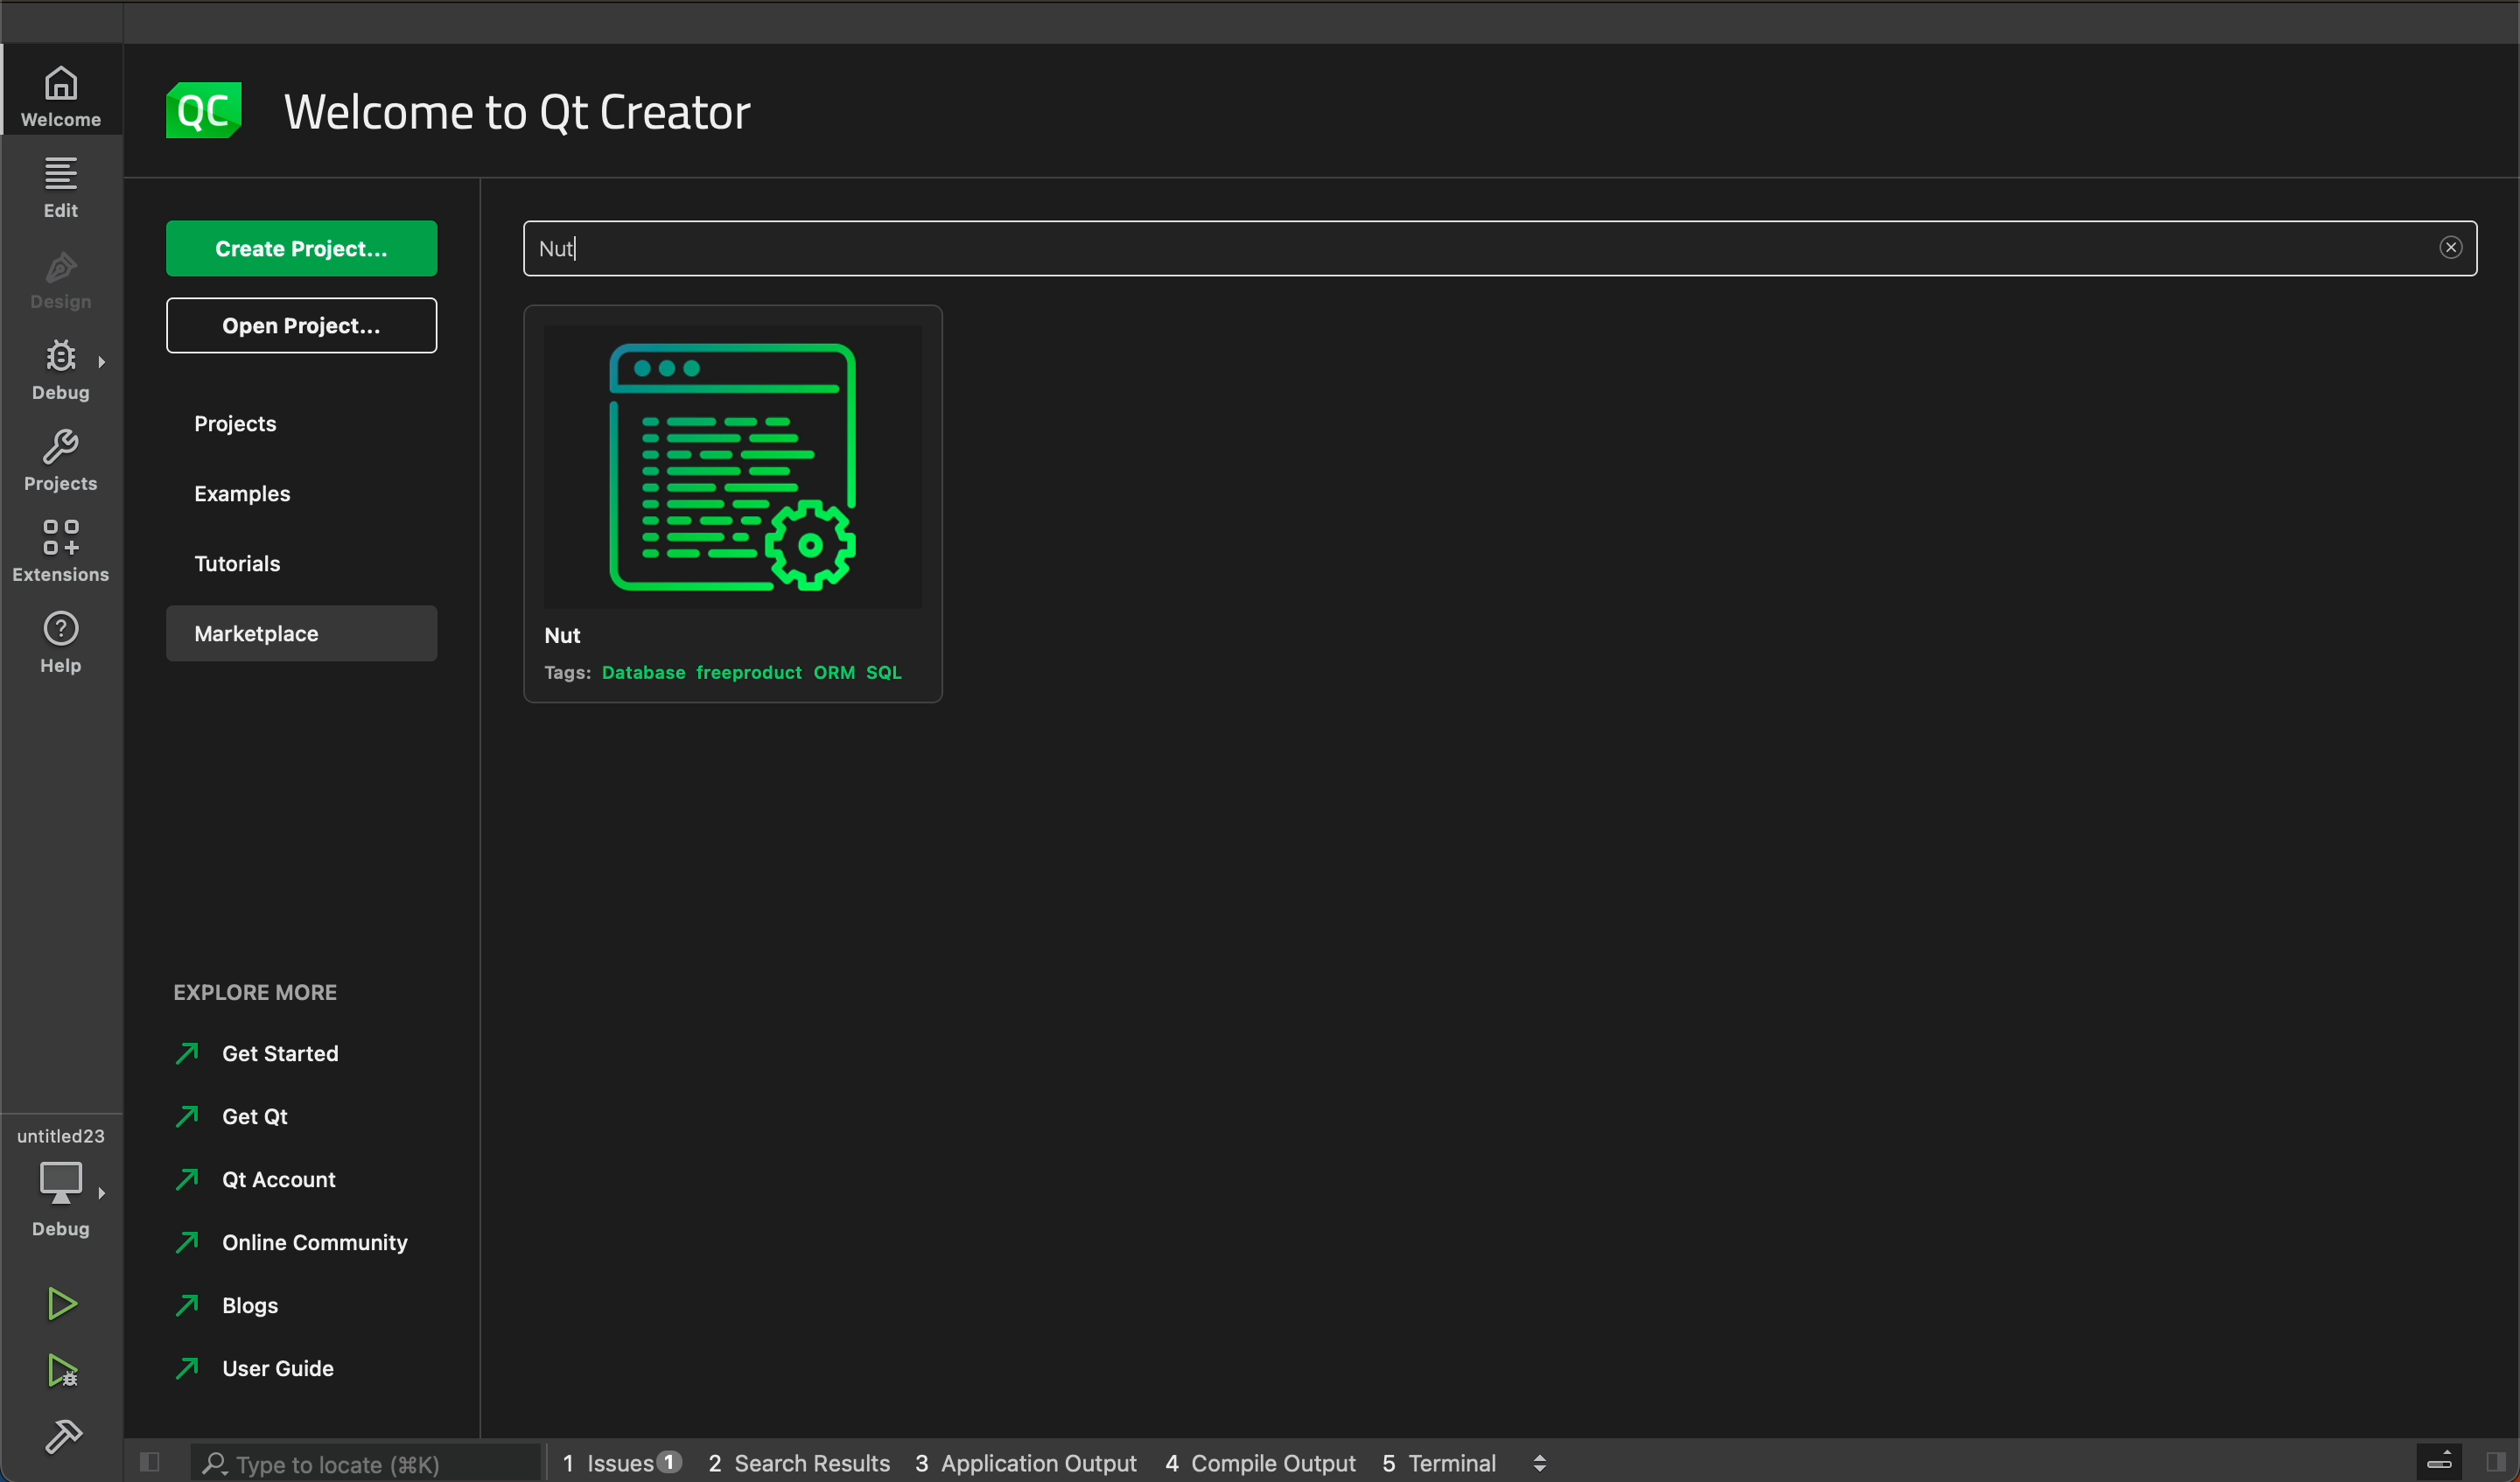 This screenshot has width=2520, height=1482. I want to click on examples, so click(290, 502).